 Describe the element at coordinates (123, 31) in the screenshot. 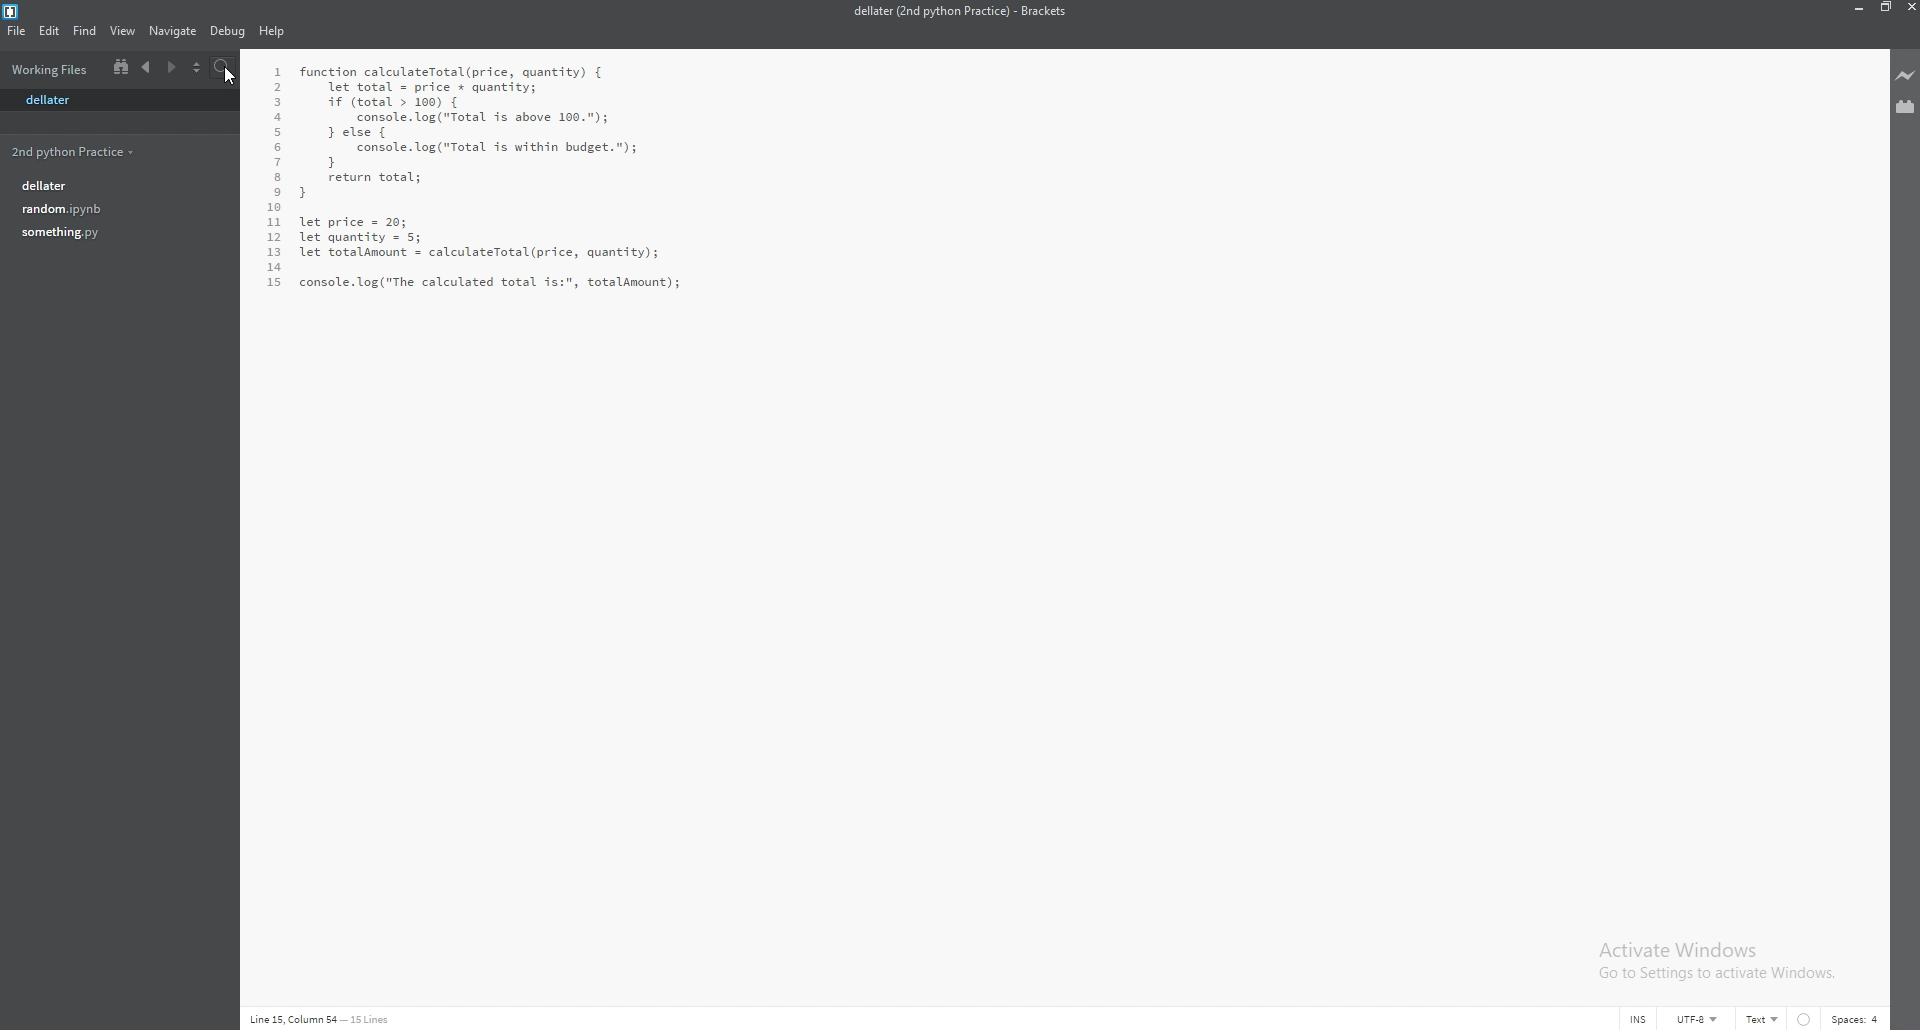

I see `view` at that location.